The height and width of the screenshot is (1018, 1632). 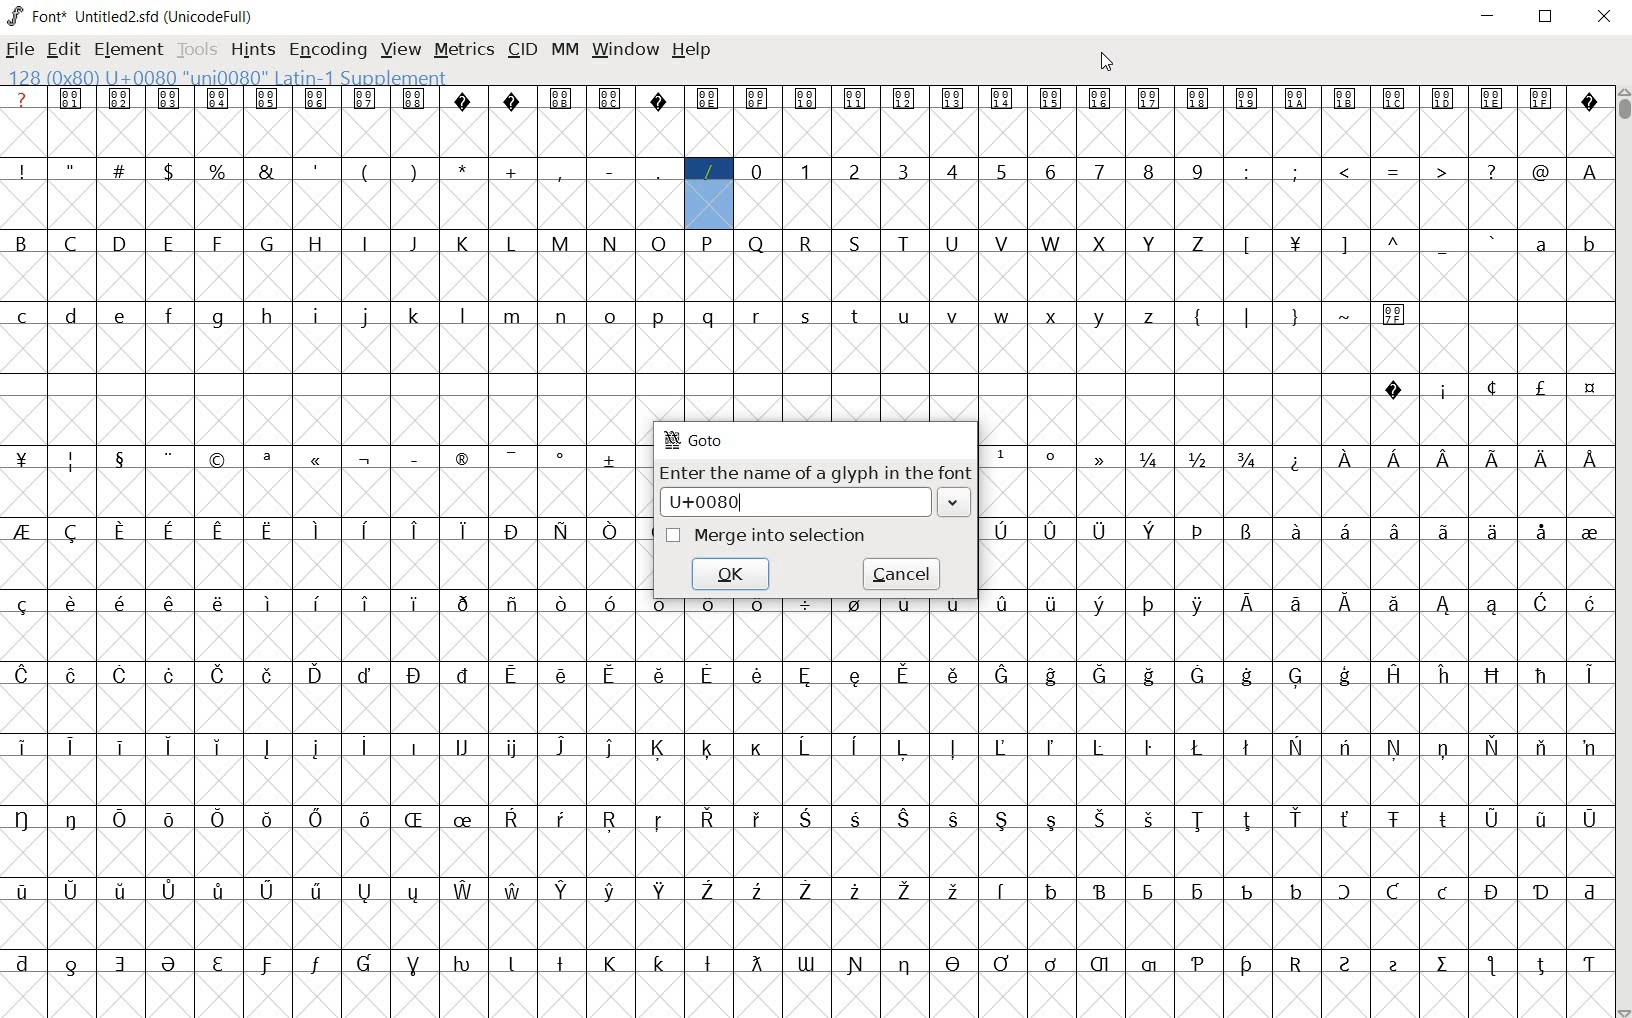 What do you see at coordinates (463, 746) in the screenshot?
I see `glyph` at bounding box center [463, 746].